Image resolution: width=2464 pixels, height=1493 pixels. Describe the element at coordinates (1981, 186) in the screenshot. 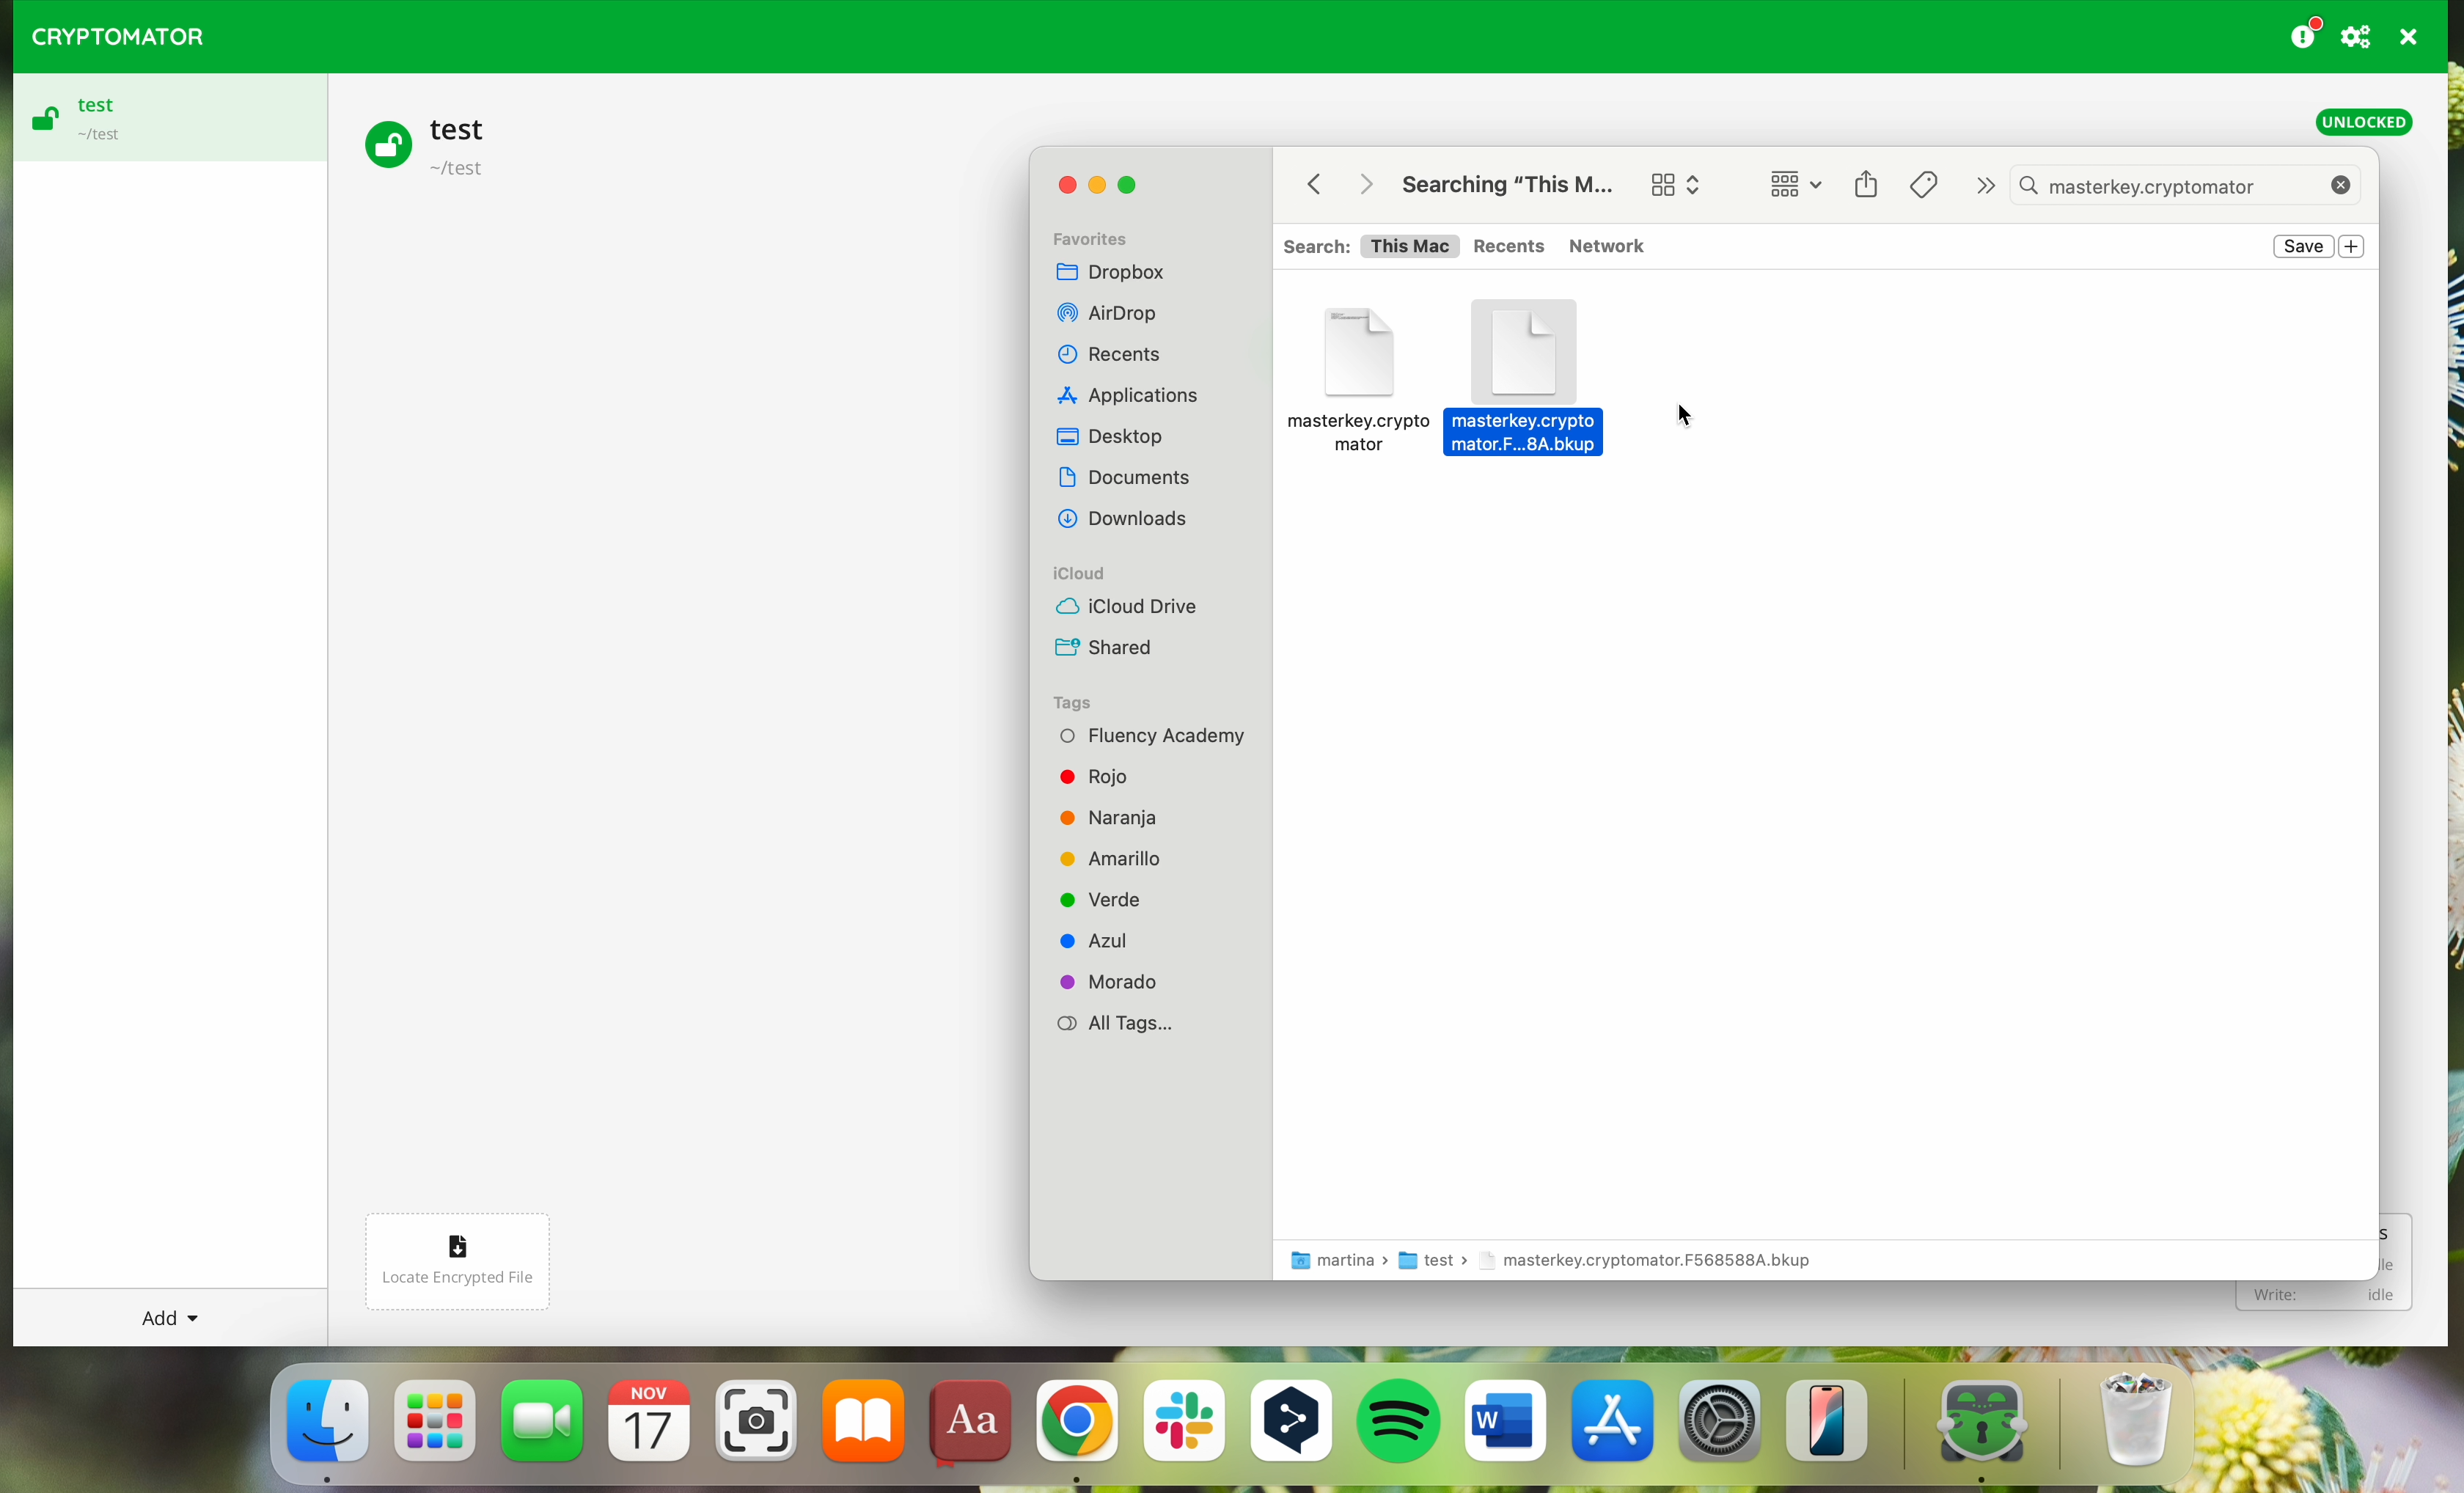

I see `next` at that location.